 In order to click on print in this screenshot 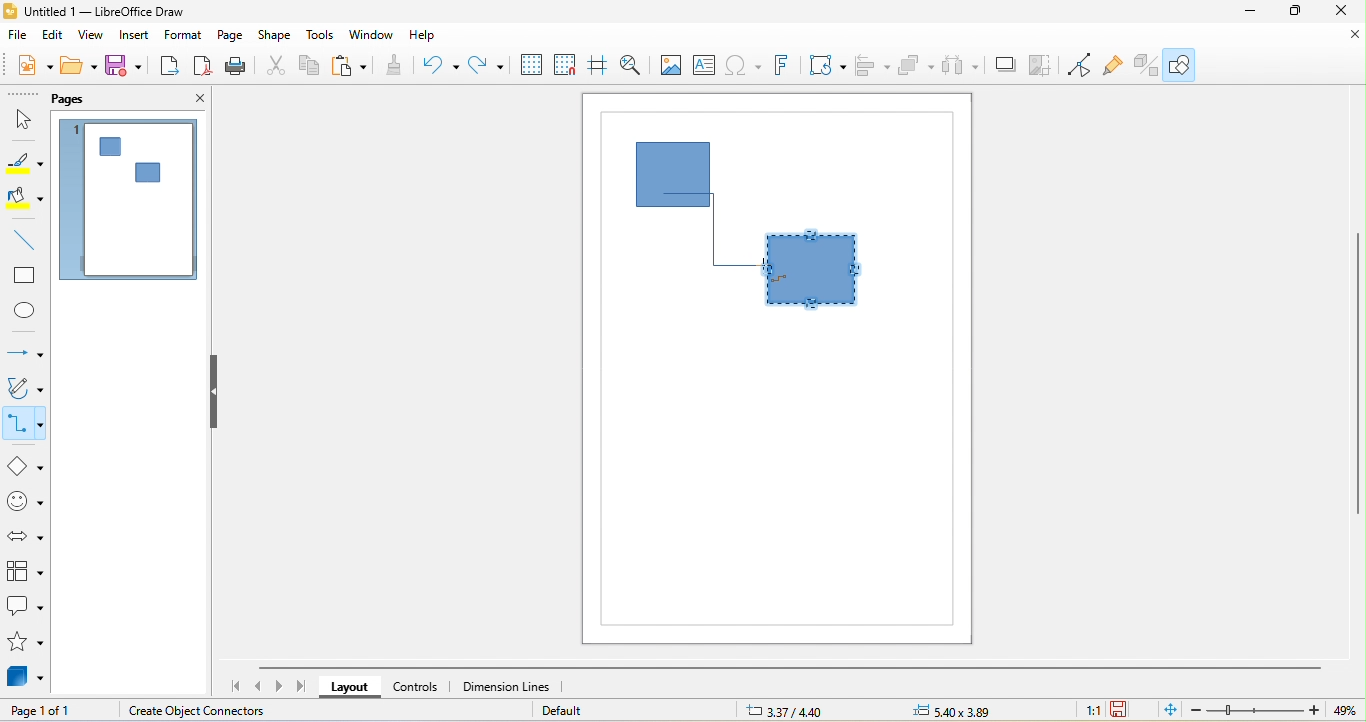, I will do `click(237, 68)`.